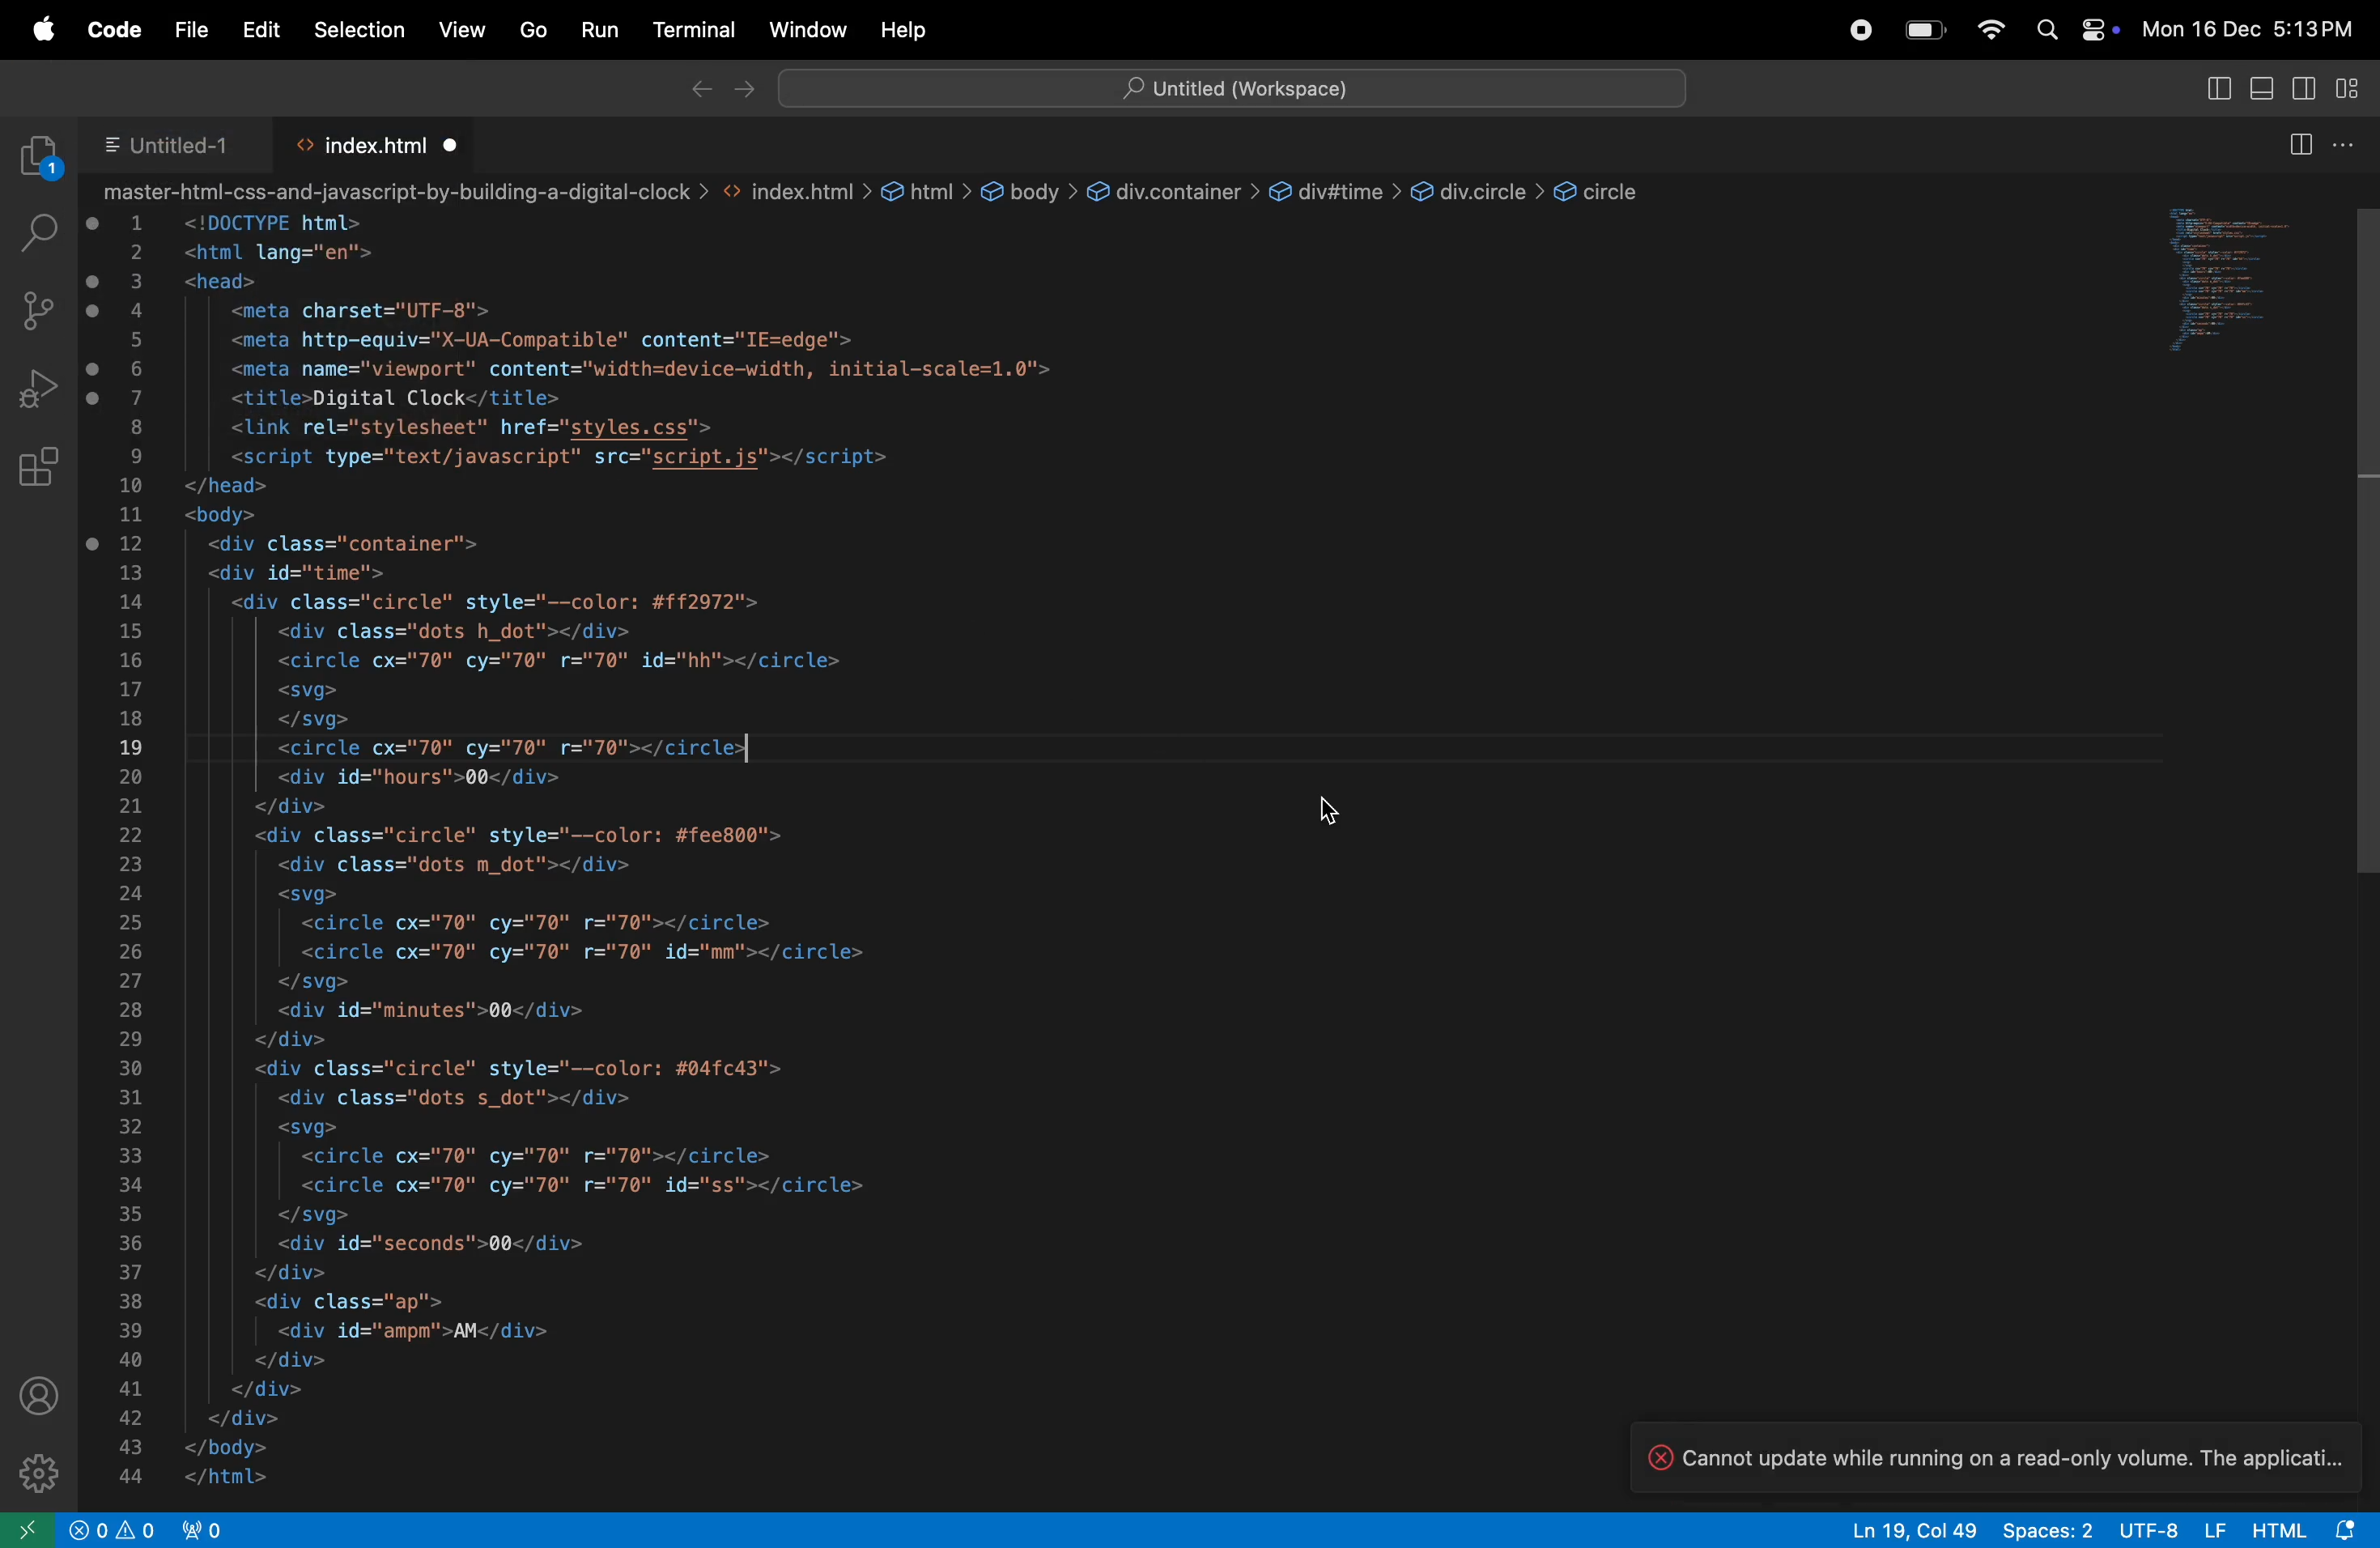  I want to click on <div id="ampm'>AM</div>, so click(420, 1329).